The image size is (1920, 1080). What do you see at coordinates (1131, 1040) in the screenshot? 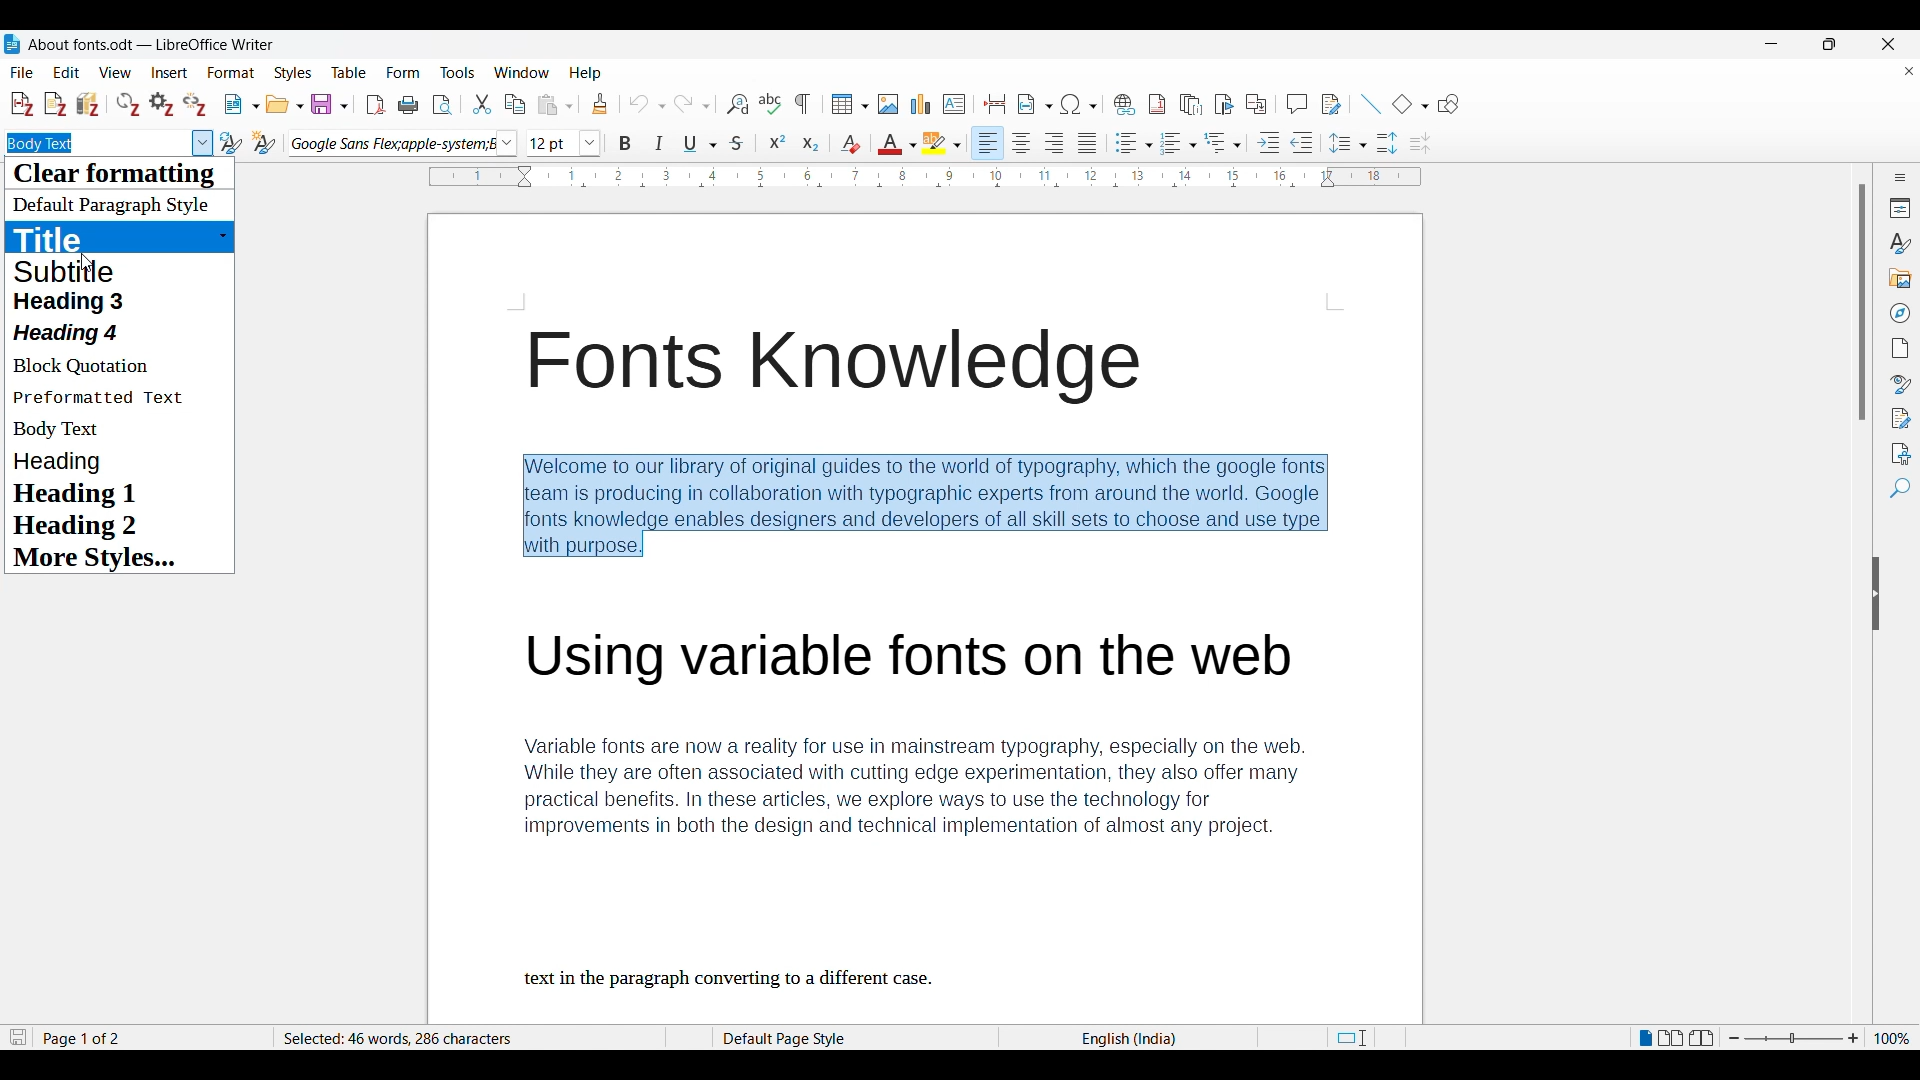
I see `English(India)` at bounding box center [1131, 1040].